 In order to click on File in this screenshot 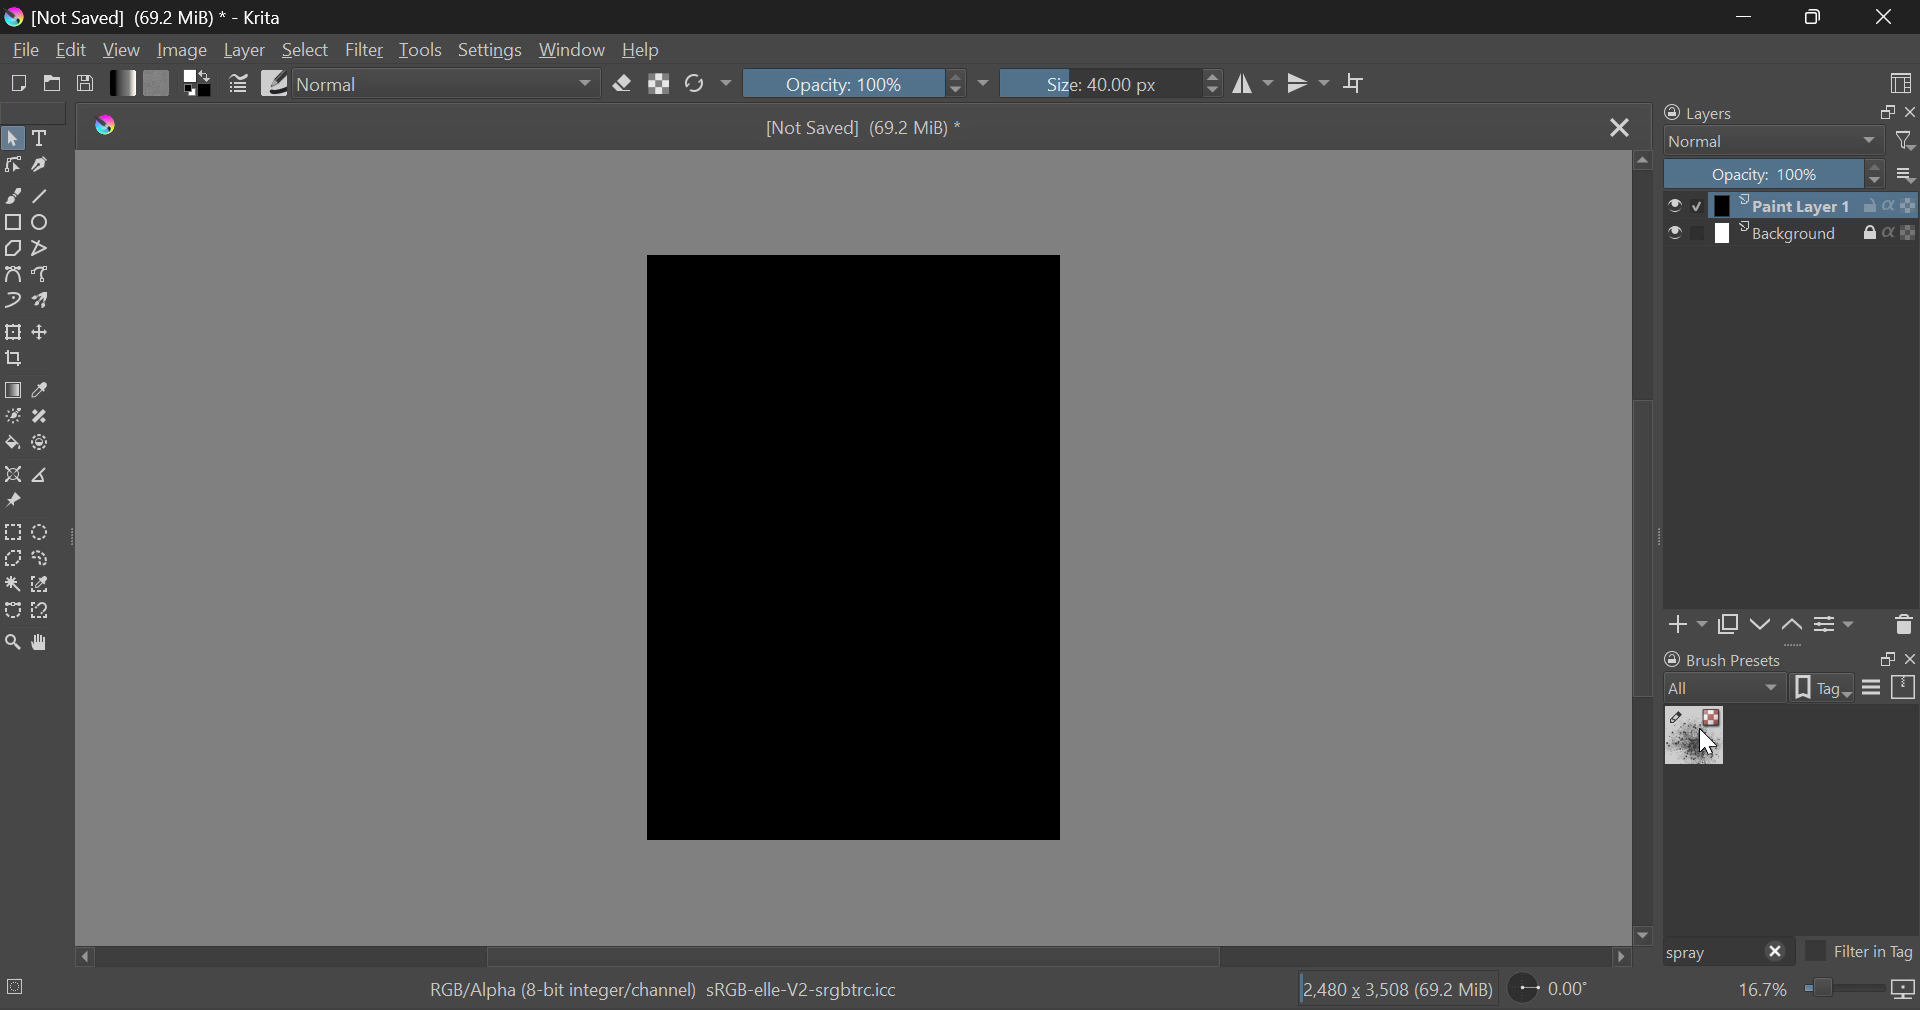, I will do `click(24, 48)`.